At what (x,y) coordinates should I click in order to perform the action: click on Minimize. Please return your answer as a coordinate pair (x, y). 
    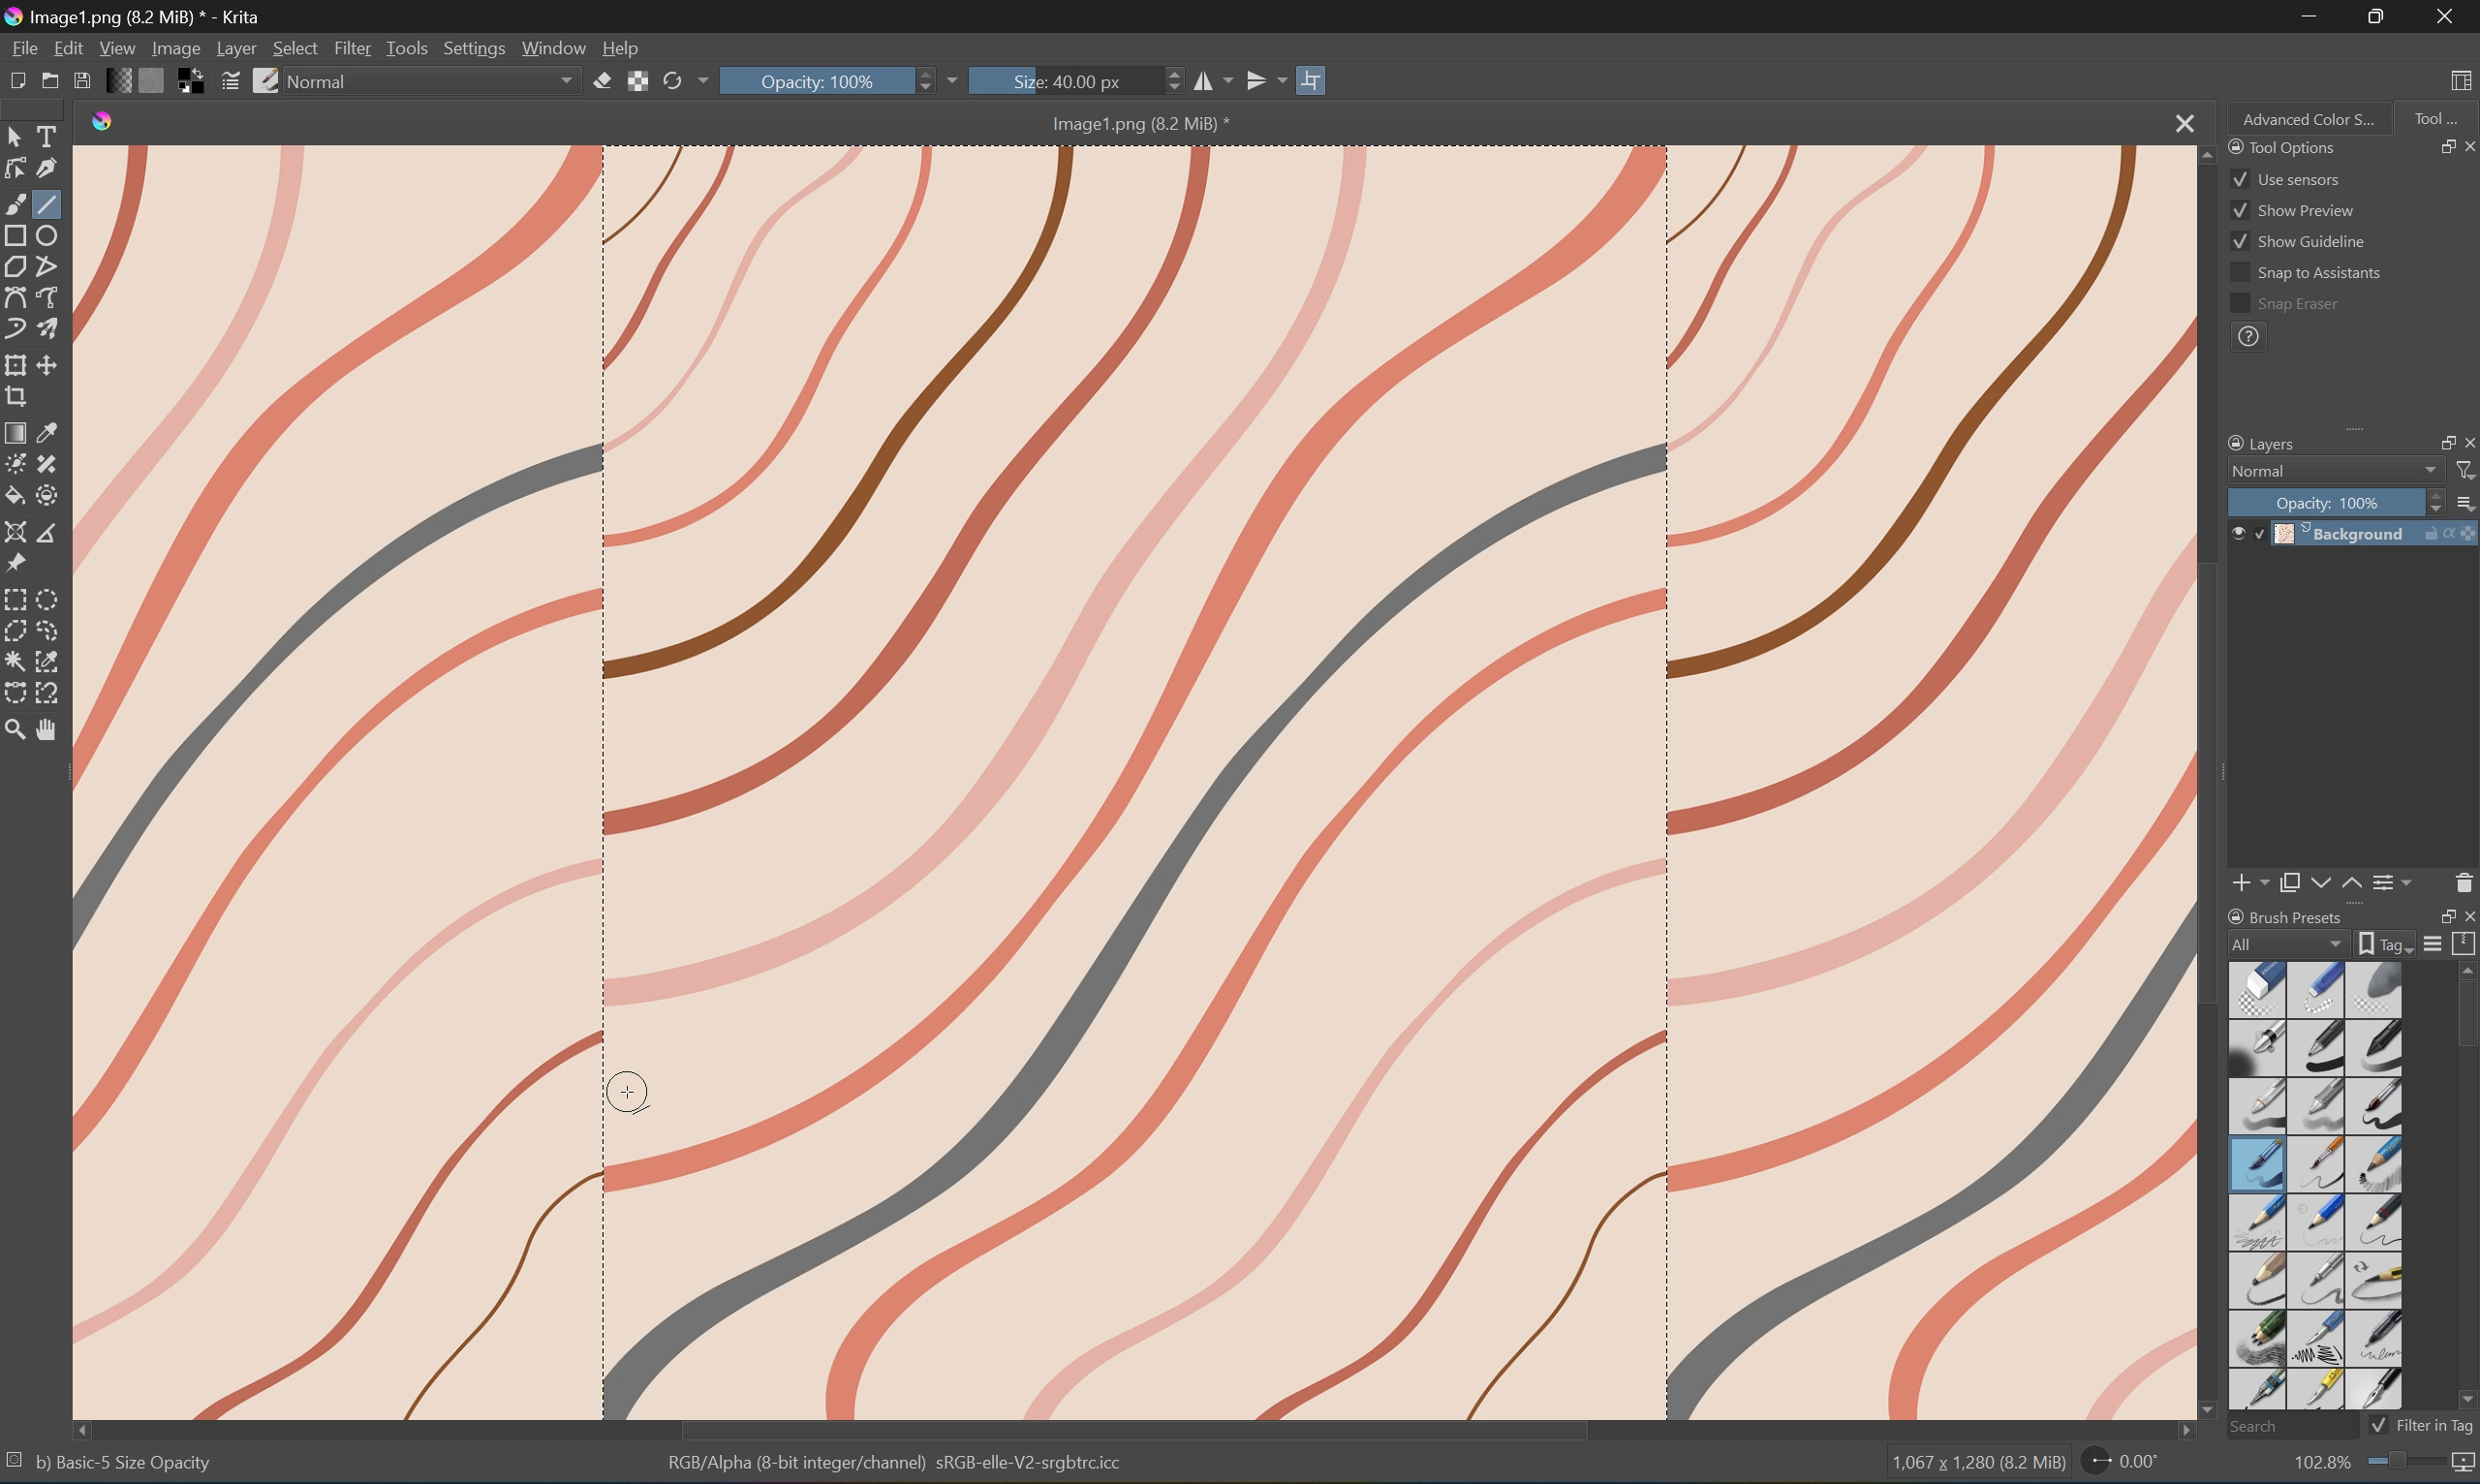
    Looking at the image, I should click on (2311, 17).